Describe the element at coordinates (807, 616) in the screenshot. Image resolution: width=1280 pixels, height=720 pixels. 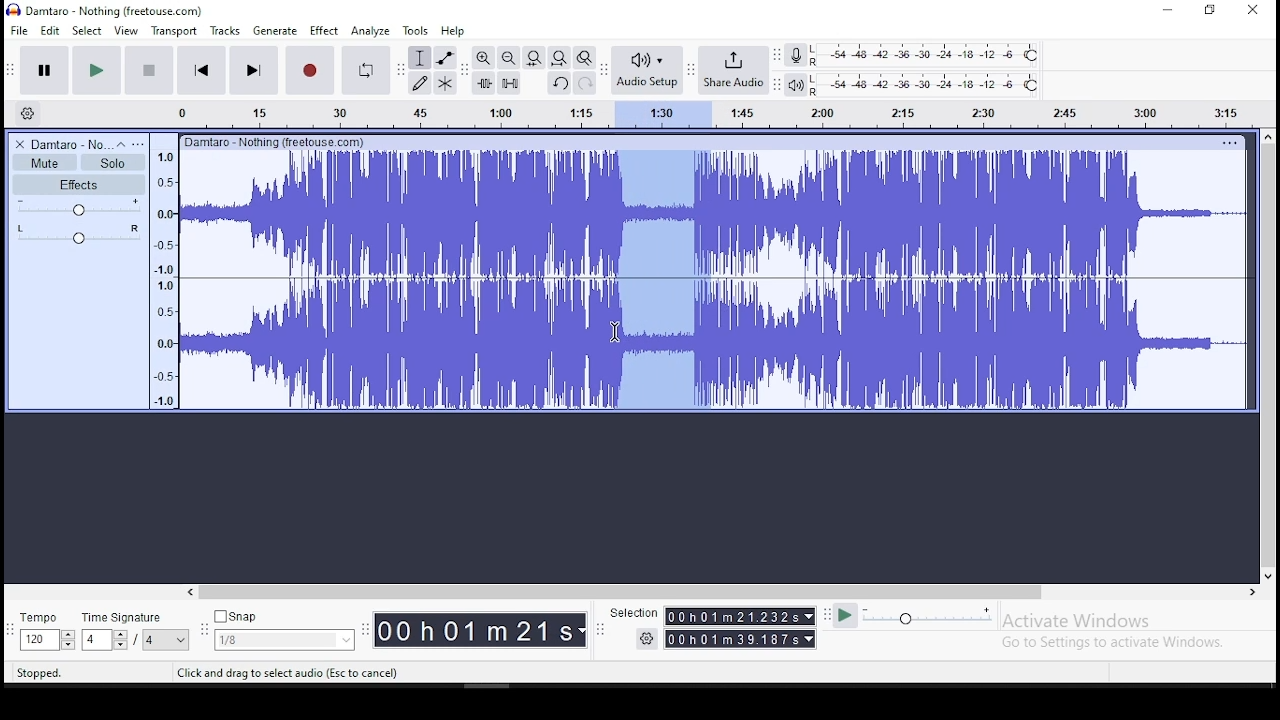
I see `drop down` at that location.